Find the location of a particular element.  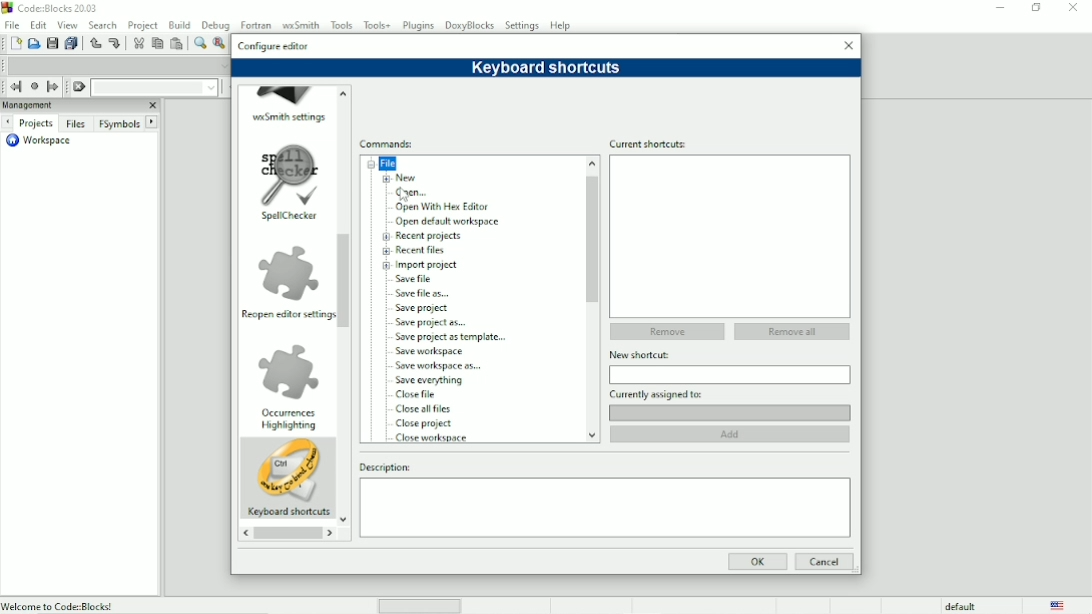

wxSmith settings is located at coordinates (290, 117).